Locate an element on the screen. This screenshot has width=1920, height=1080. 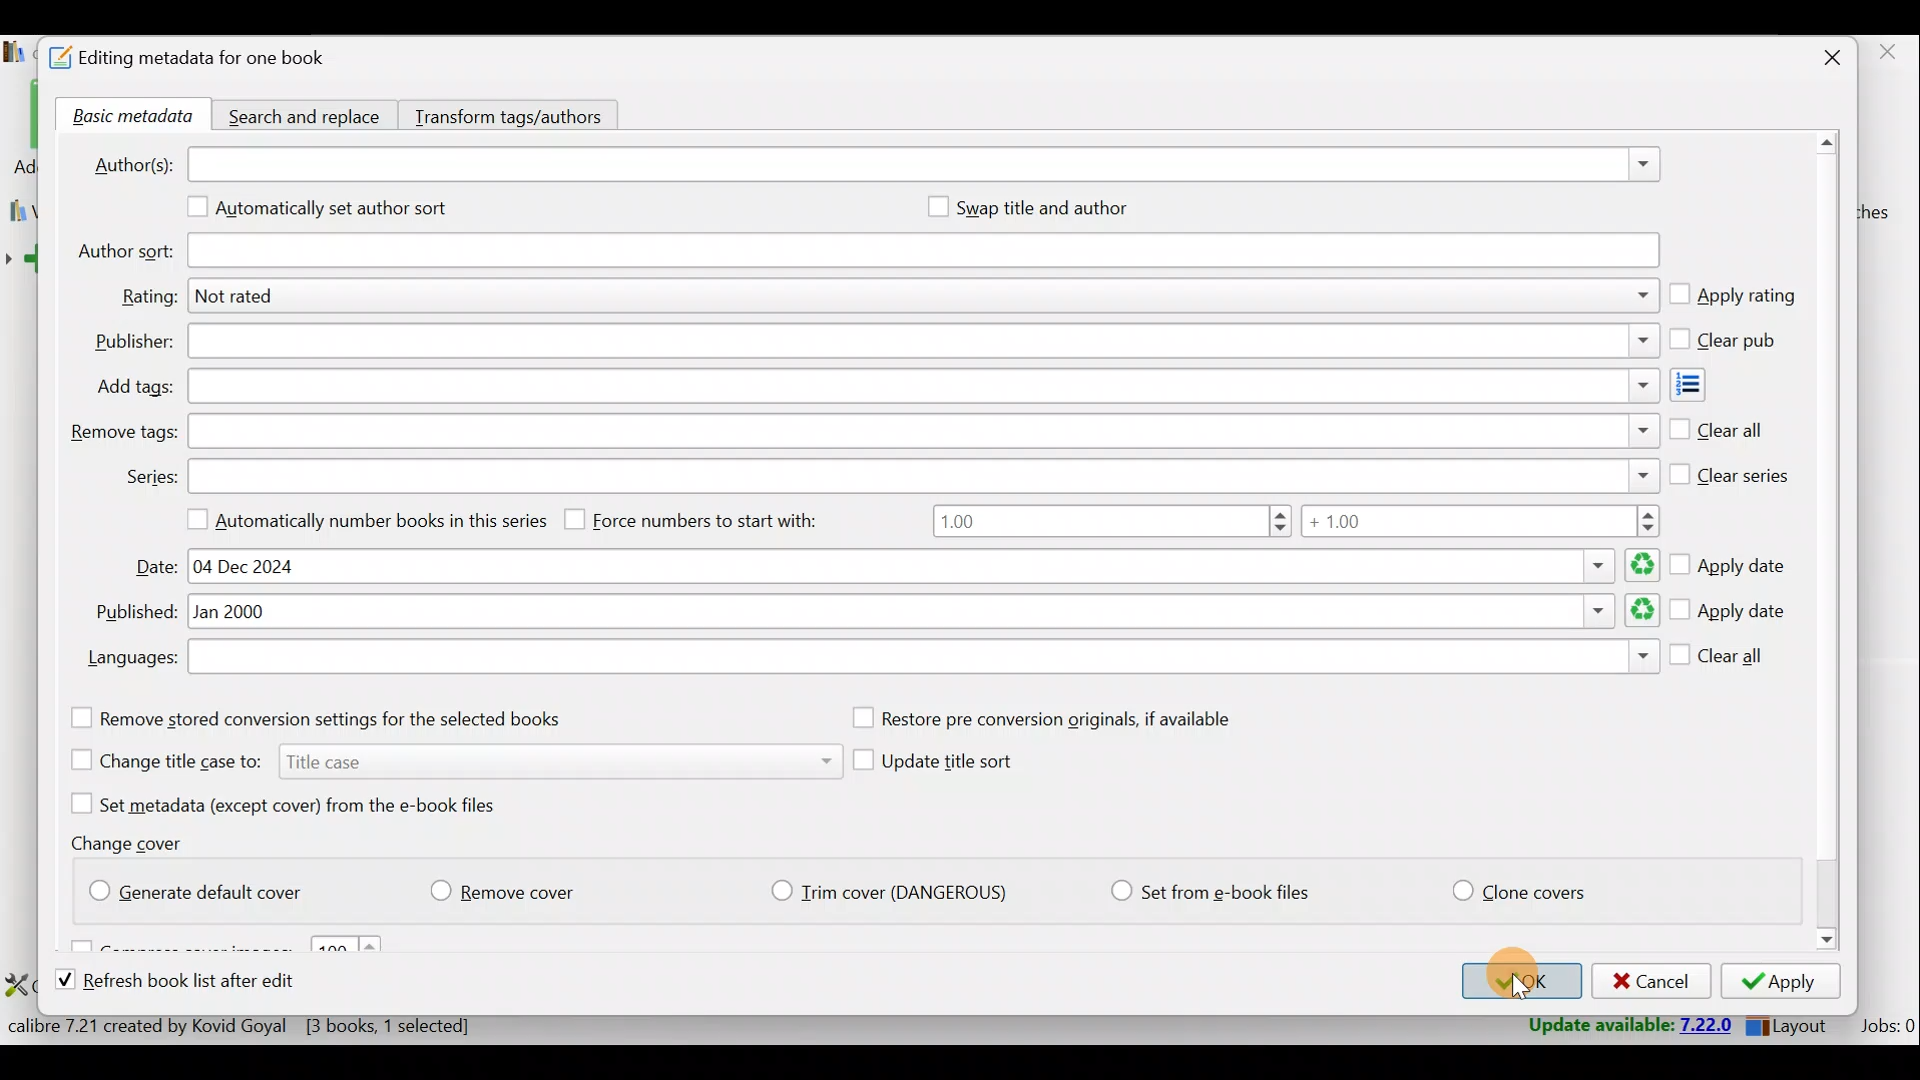
Publisher is located at coordinates (922, 343).